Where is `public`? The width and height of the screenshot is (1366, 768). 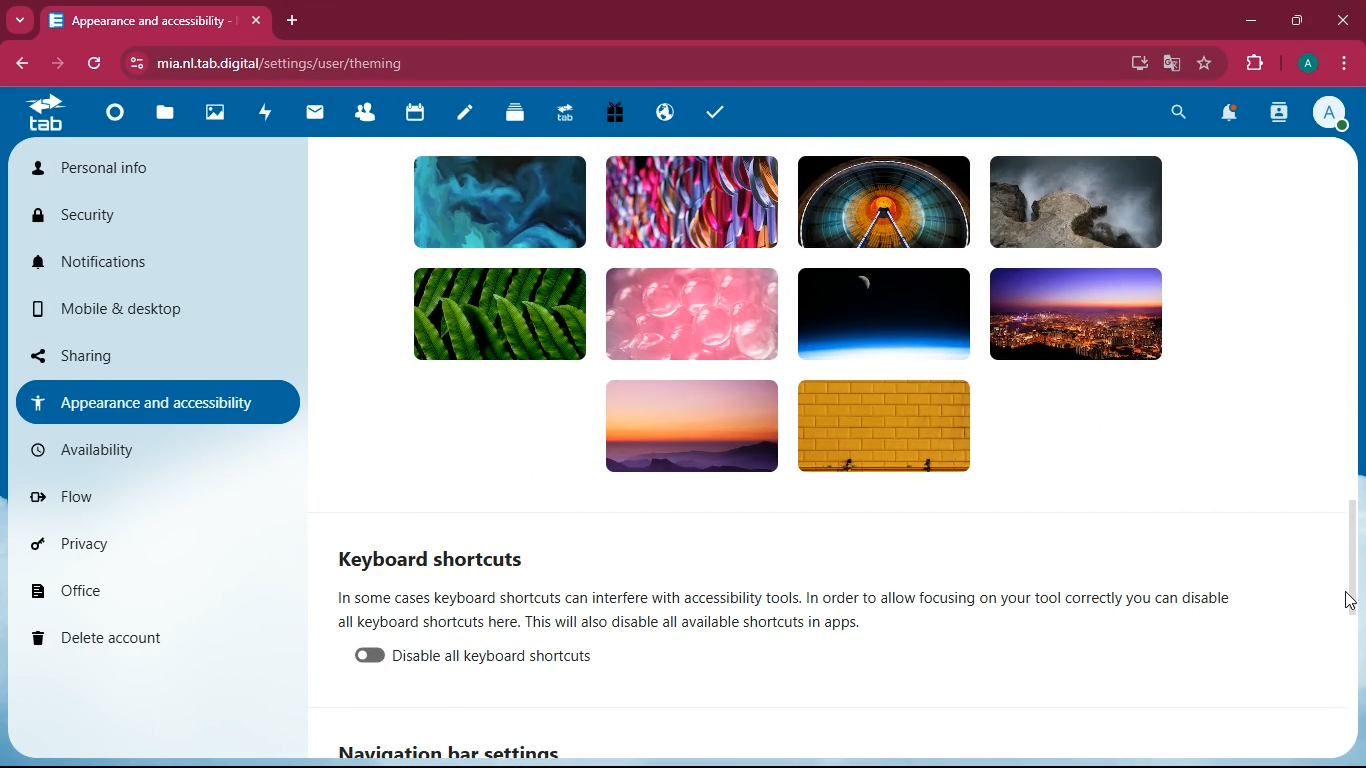 public is located at coordinates (668, 113).